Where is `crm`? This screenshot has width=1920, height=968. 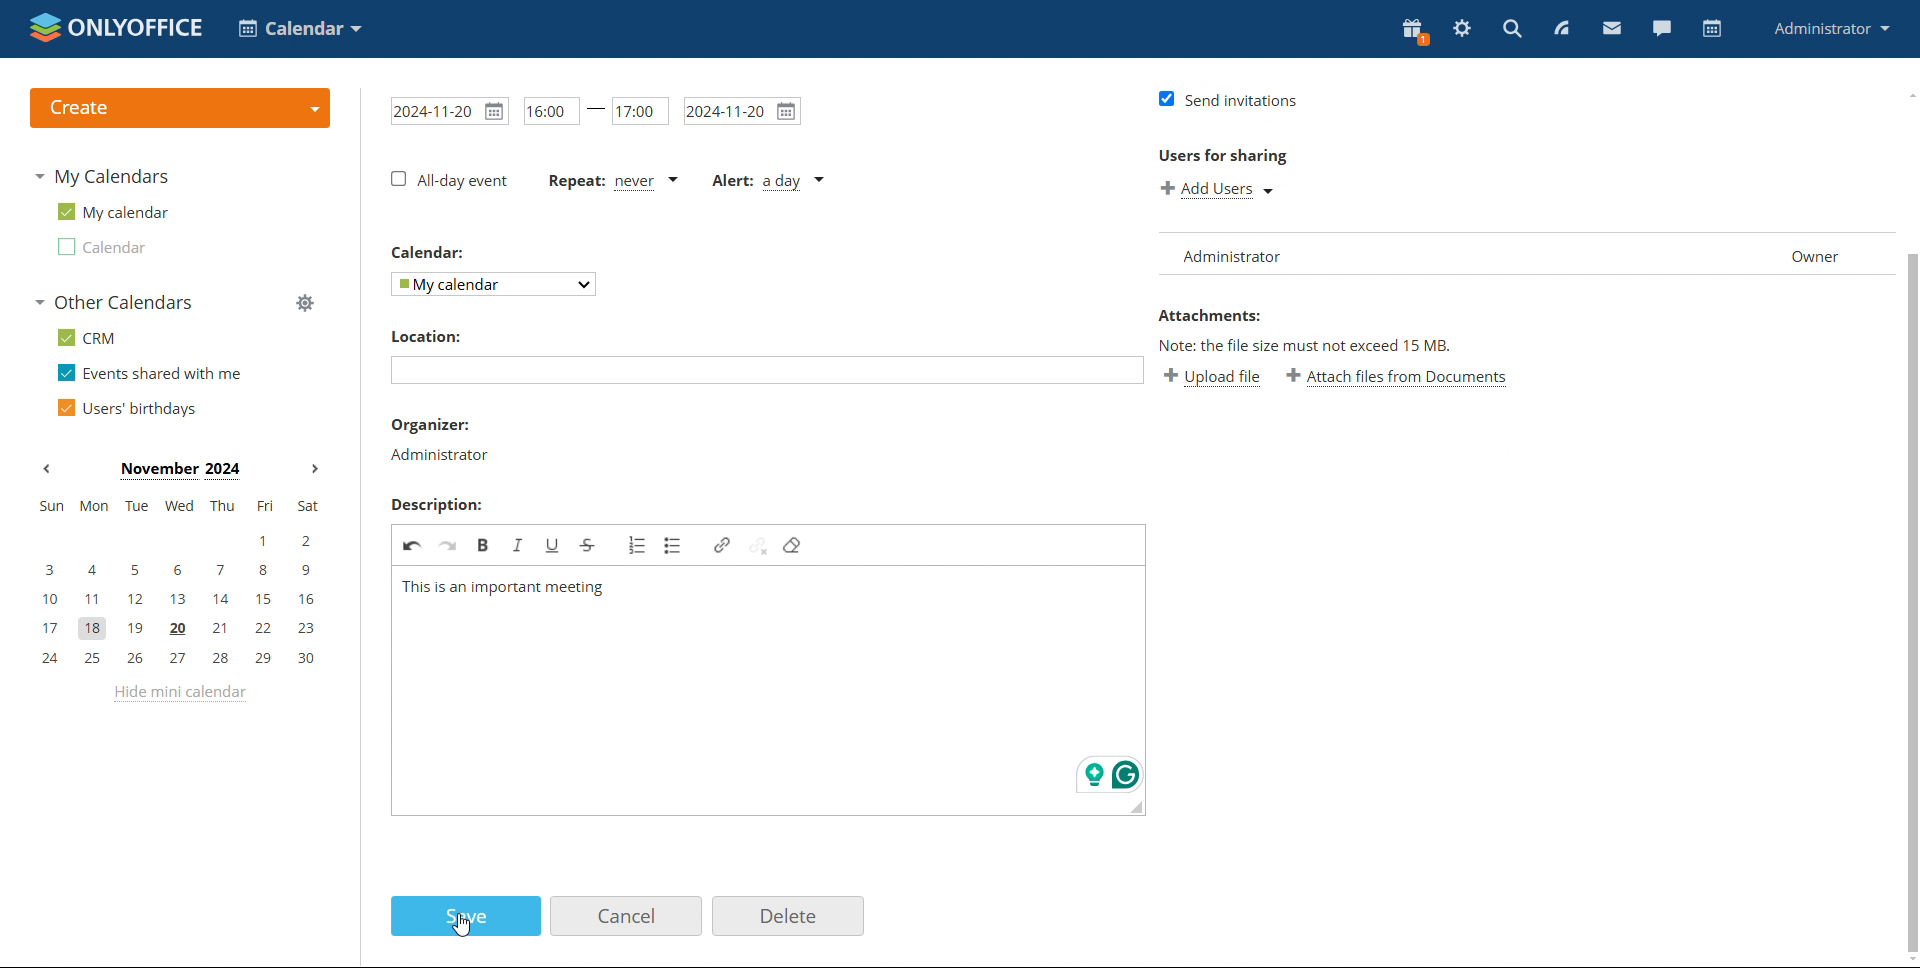
crm is located at coordinates (85, 338).